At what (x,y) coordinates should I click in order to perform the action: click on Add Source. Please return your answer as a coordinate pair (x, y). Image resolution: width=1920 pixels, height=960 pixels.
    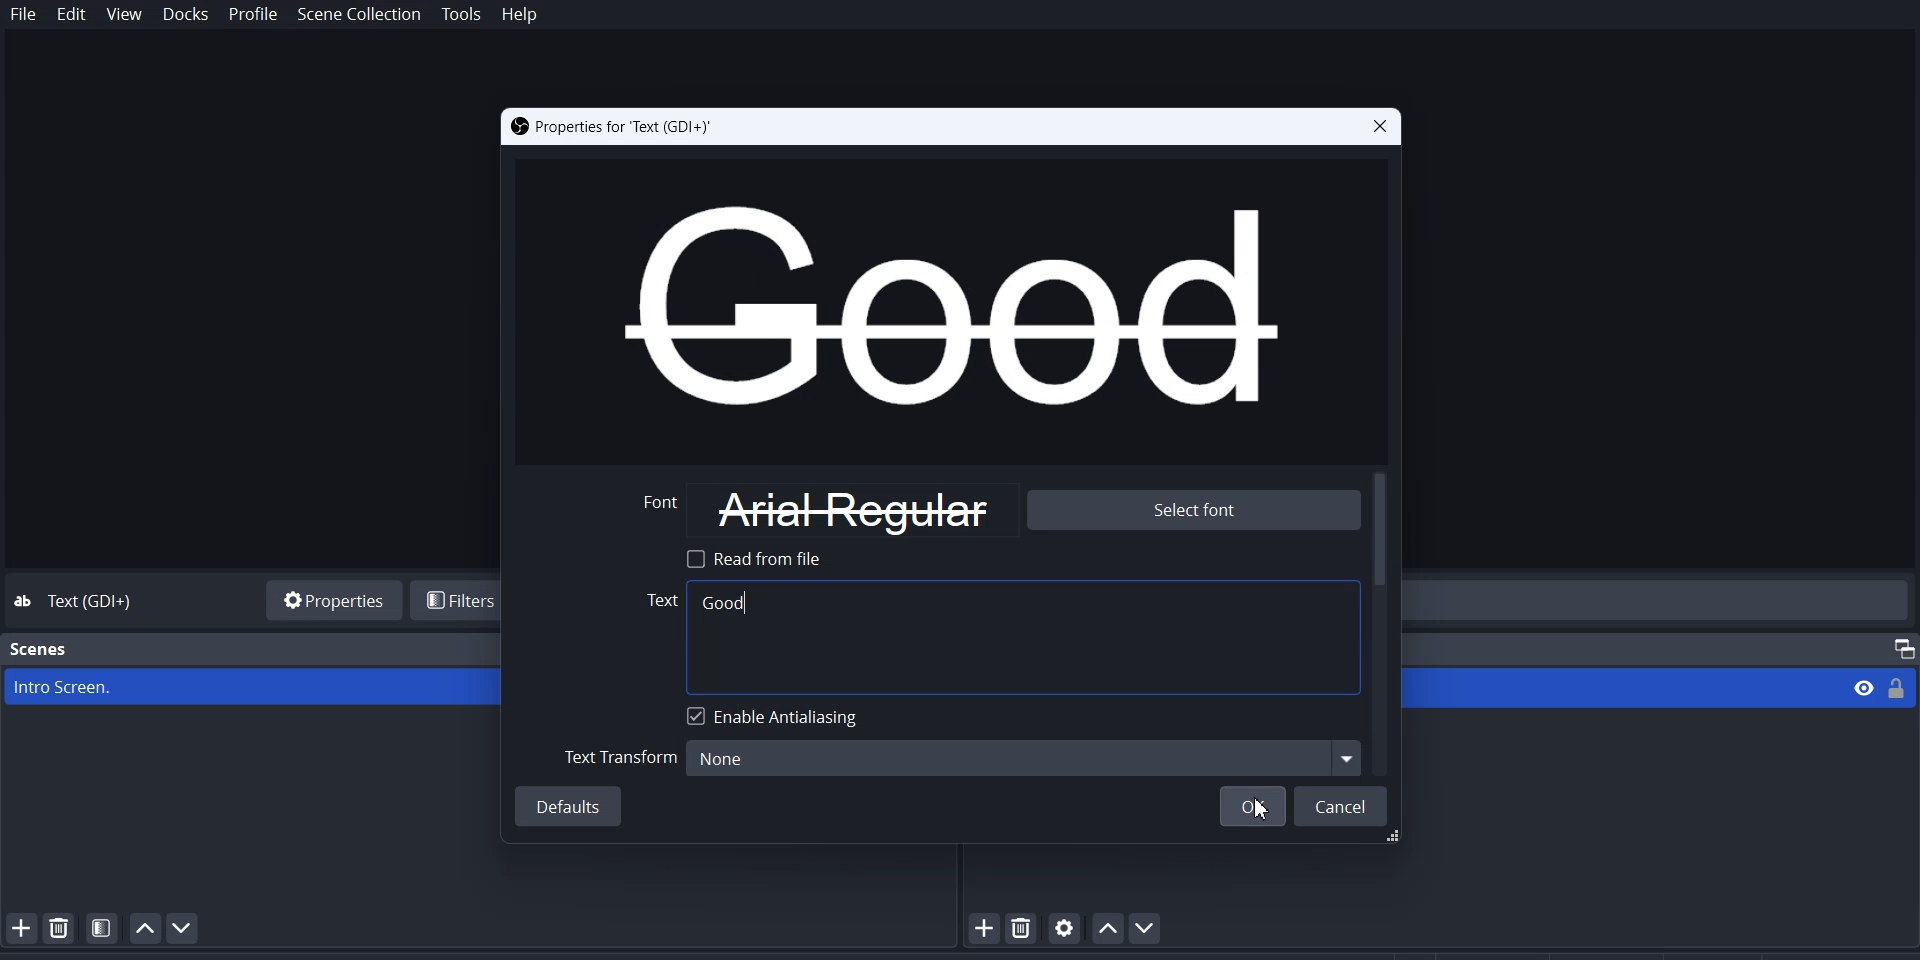
    Looking at the image, I should click on (985, 928).